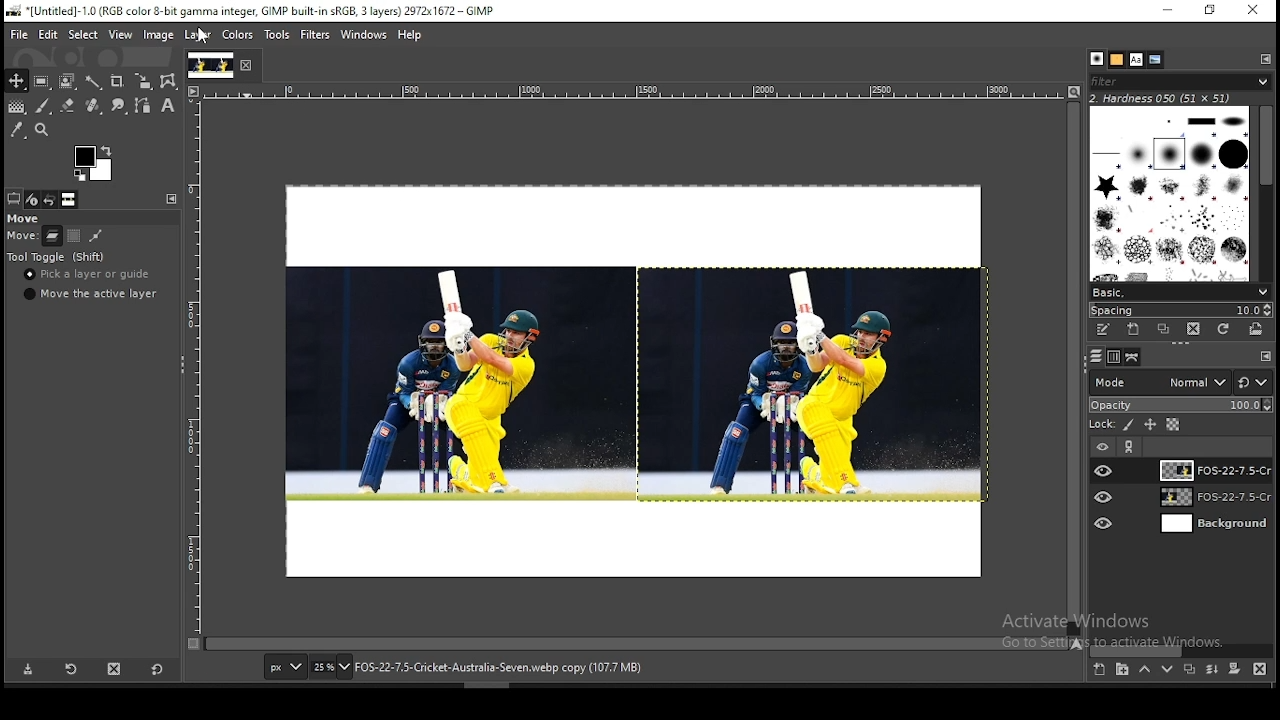 This screenshot has width=1280, height=720. Describe the element at coordinates (1101, 445) in the screenshot. I see `layer visibility on/off` at that location.